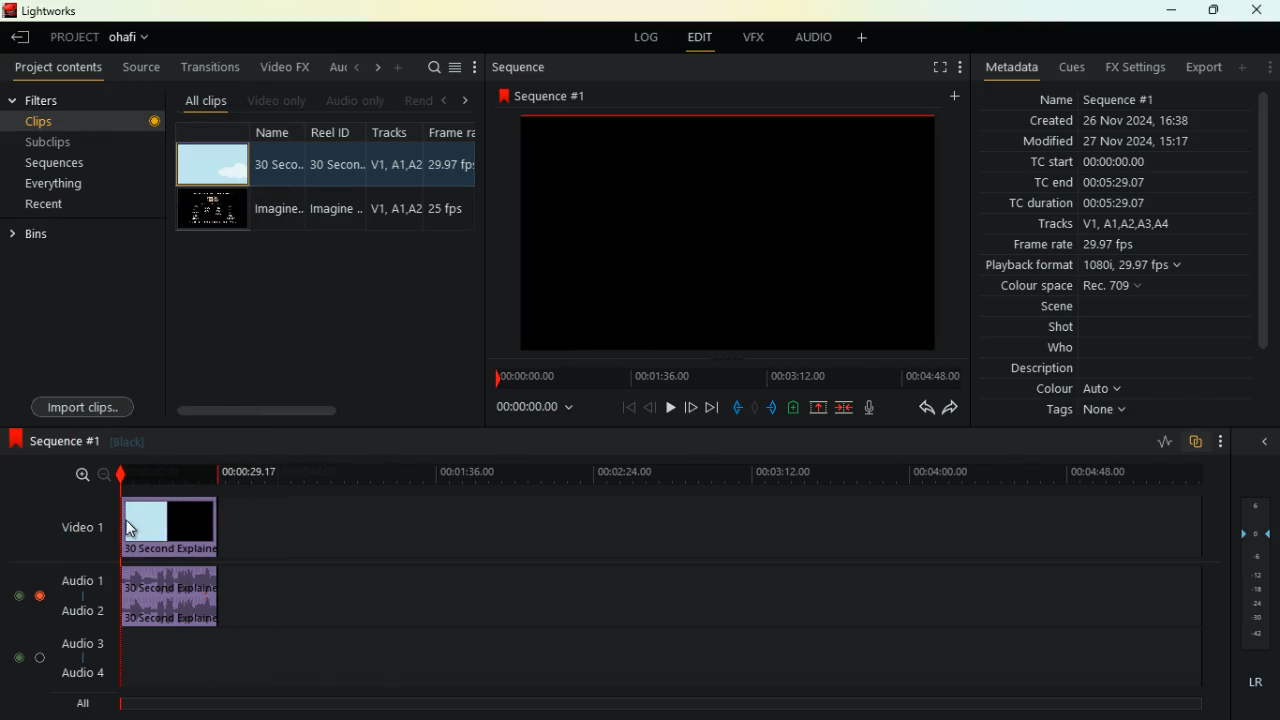 The height and width of the screenshot is (720, 1280). I want to click on fps, so click(455, 179).